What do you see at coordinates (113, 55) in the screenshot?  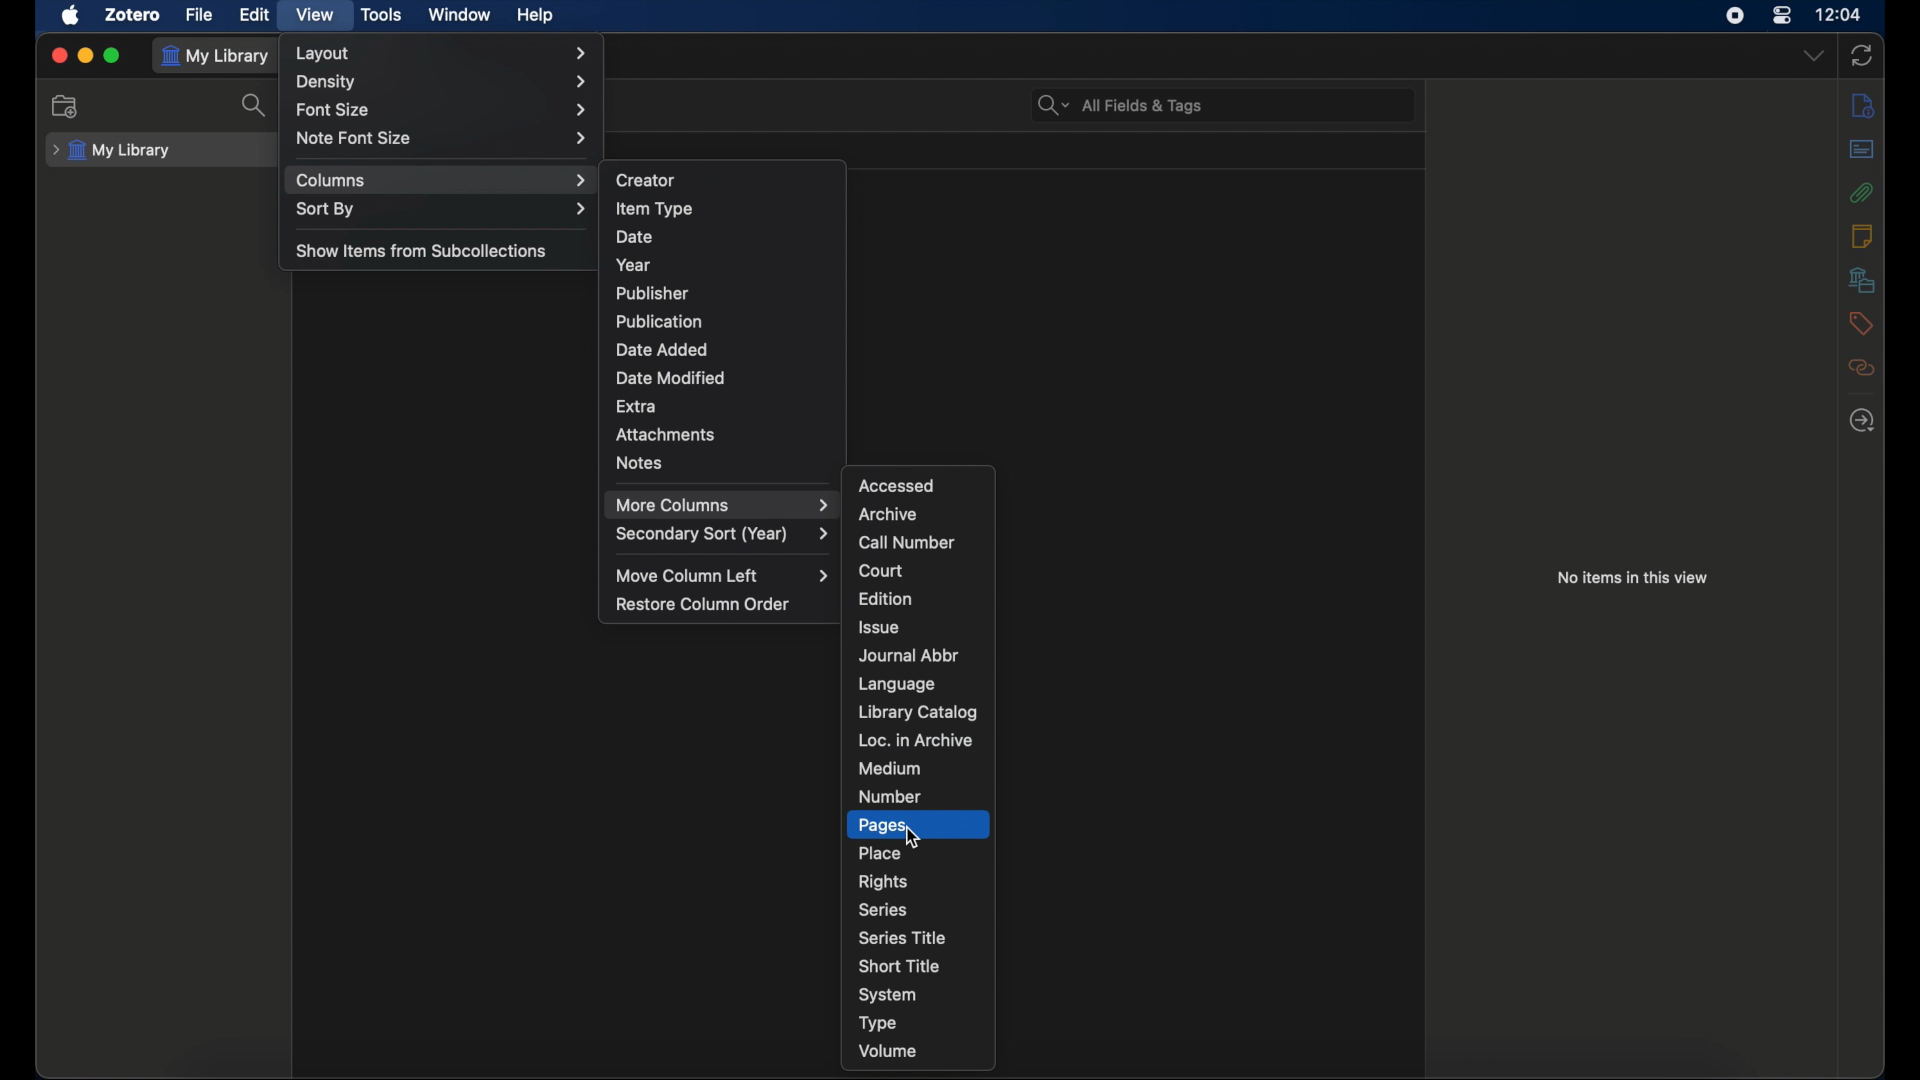 I see `maximize` at bounding box center [113, 55].